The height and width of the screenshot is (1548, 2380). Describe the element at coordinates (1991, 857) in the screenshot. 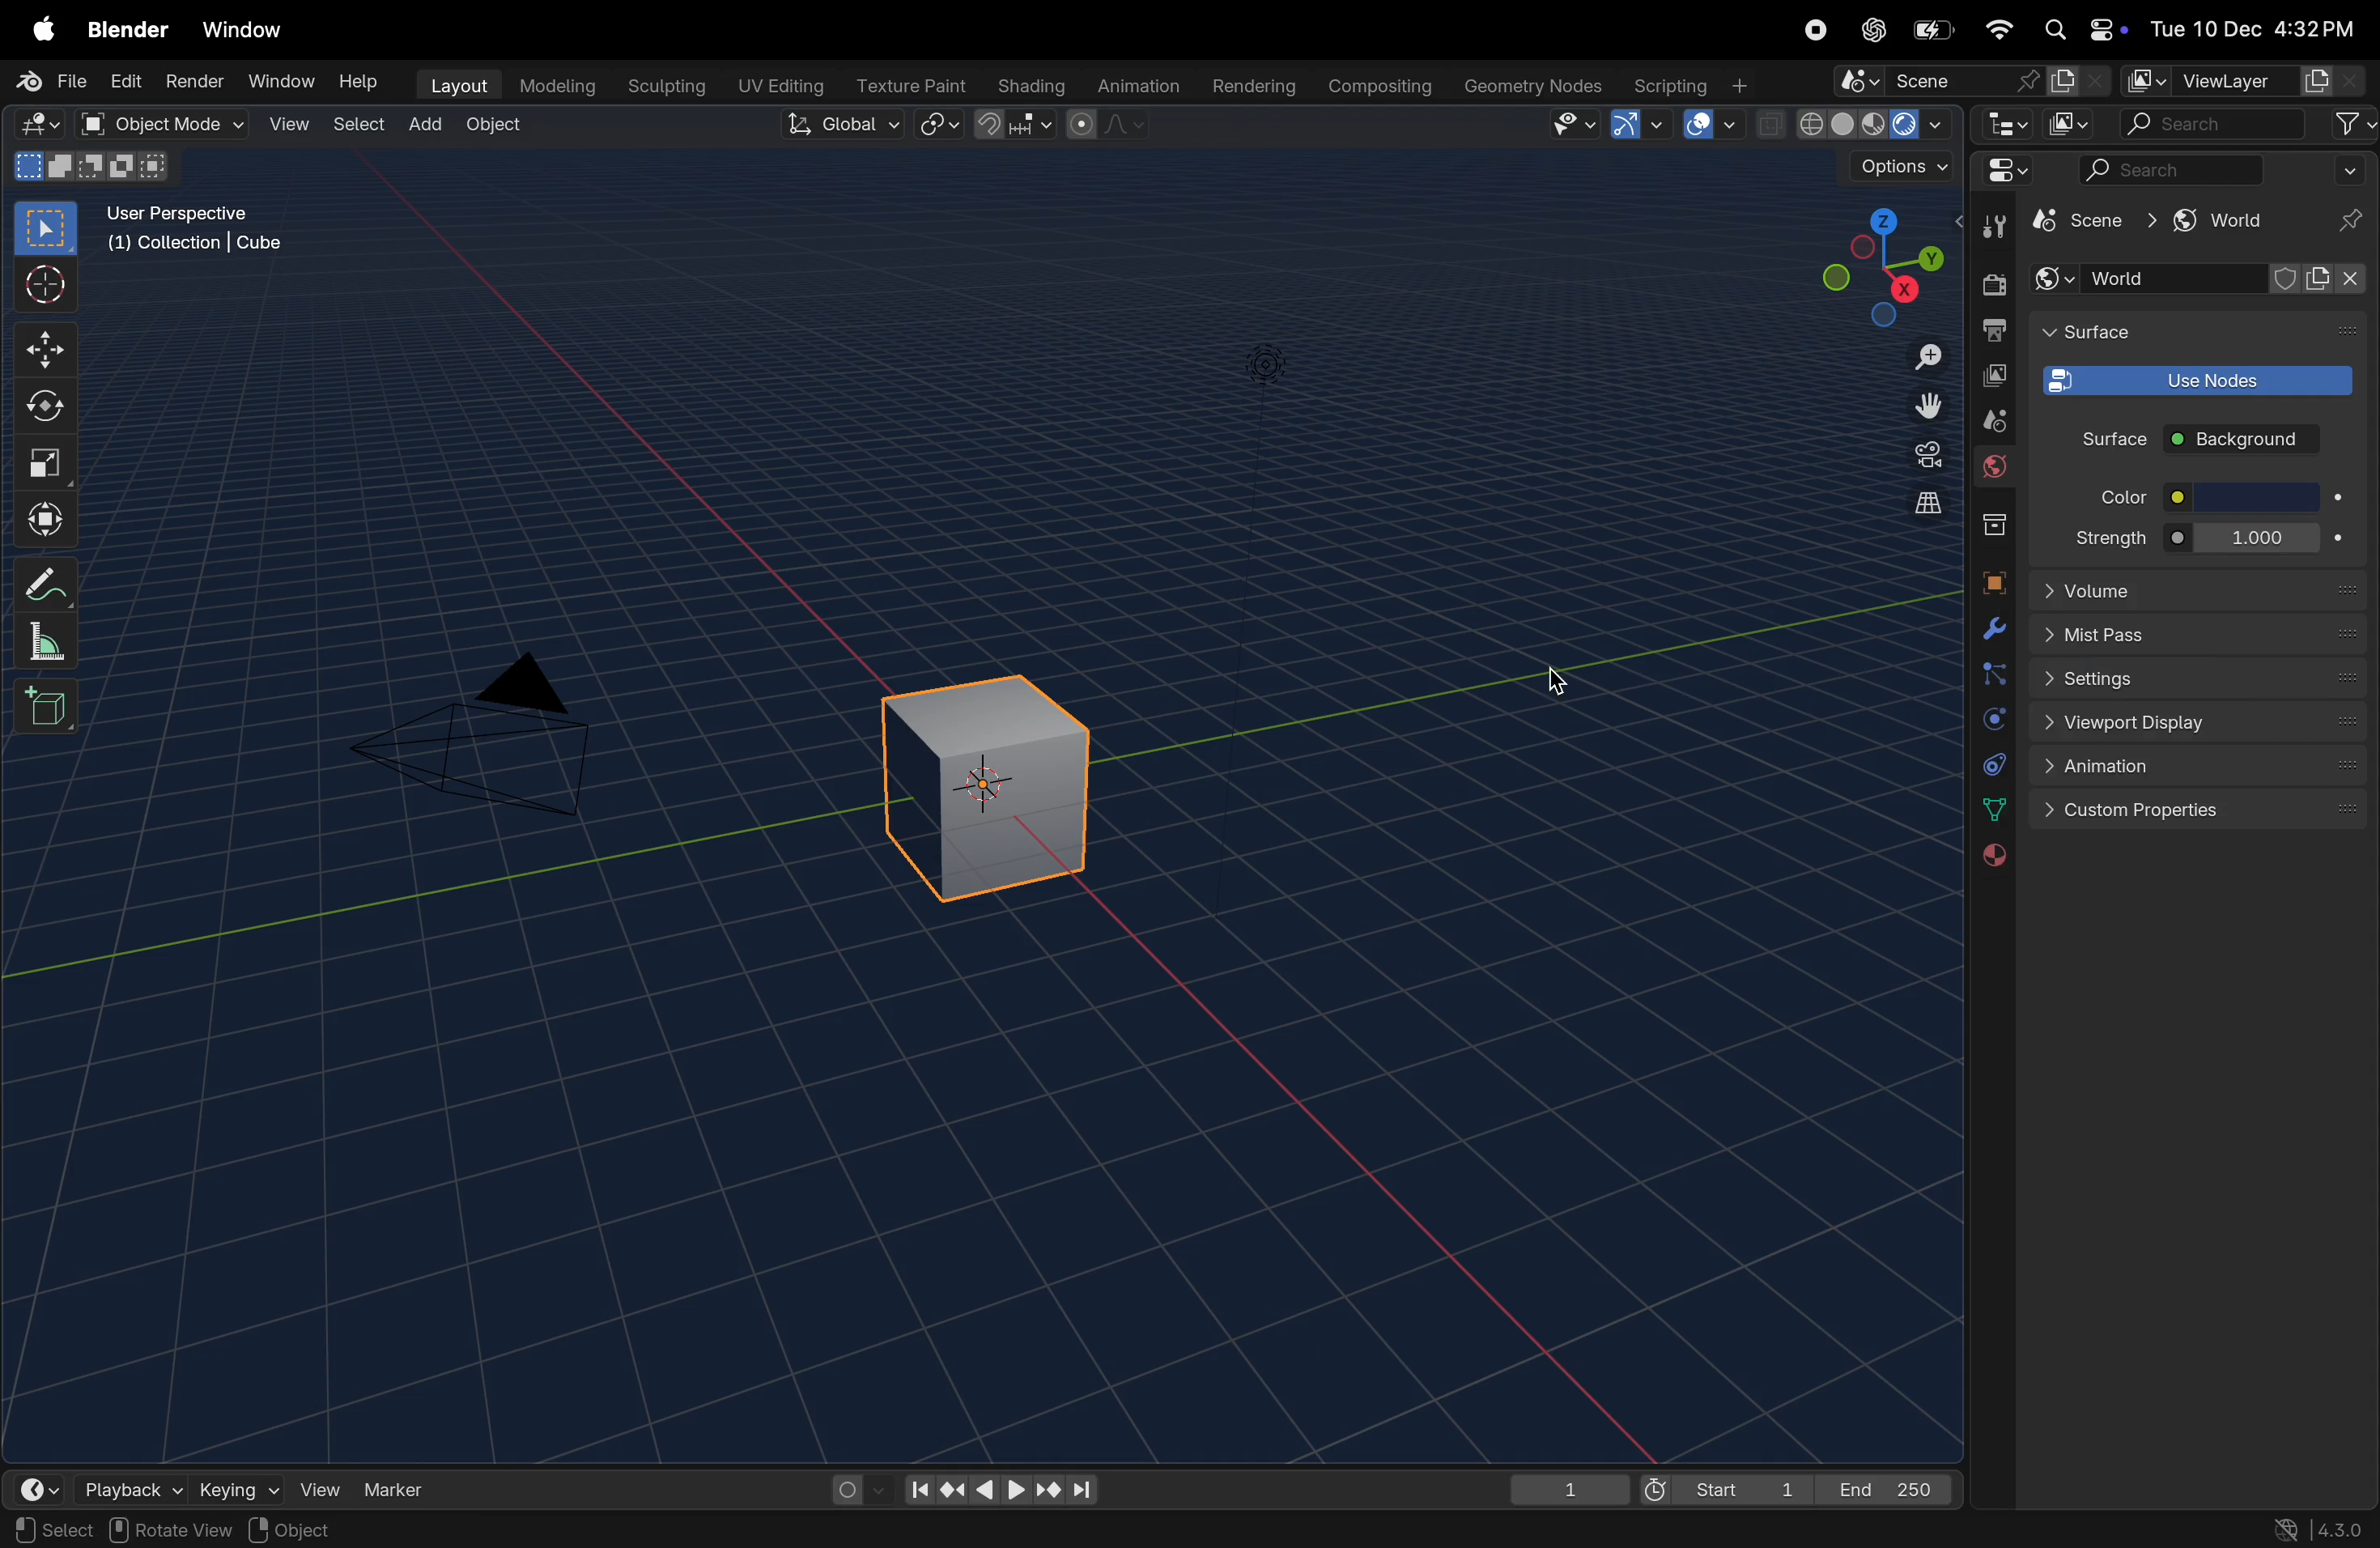

I see `material` at that location.